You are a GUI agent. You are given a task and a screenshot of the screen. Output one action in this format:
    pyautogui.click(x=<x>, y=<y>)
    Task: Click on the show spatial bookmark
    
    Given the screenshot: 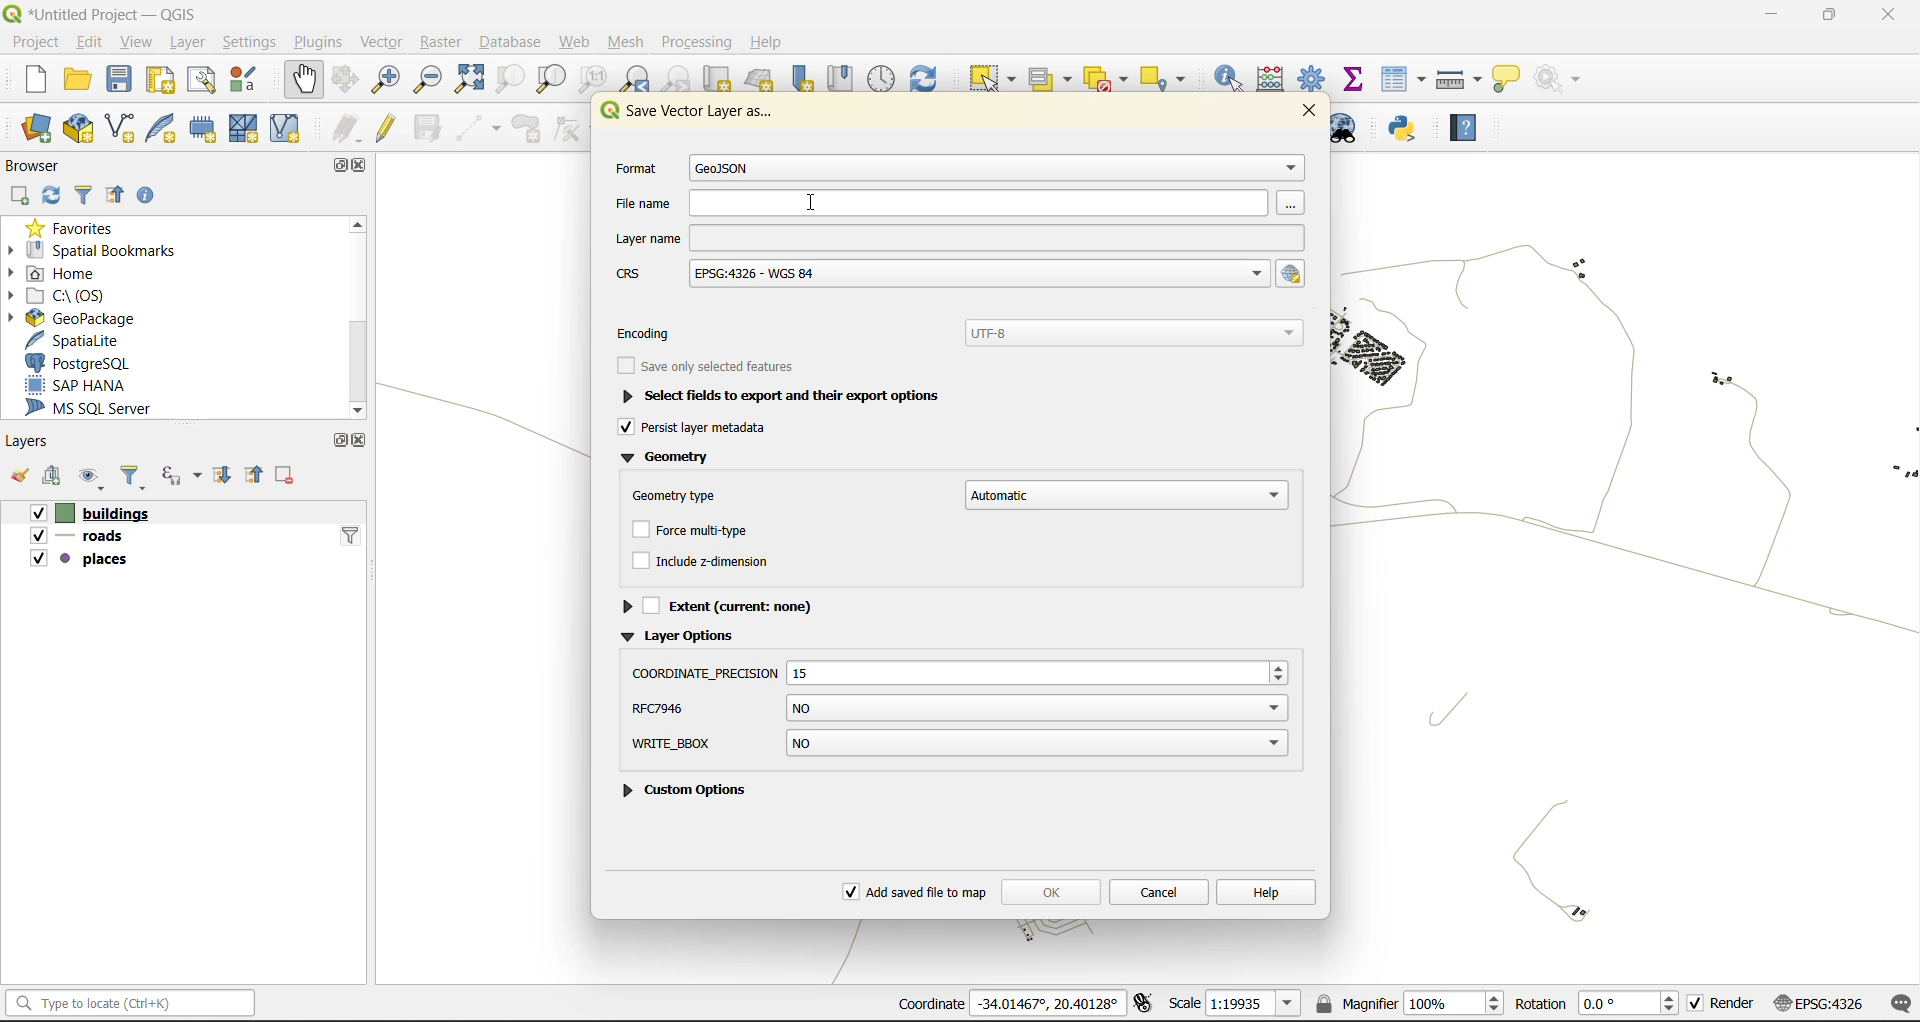 What is the action you would take?
    pyautogui.click(x=844, y=79)
    